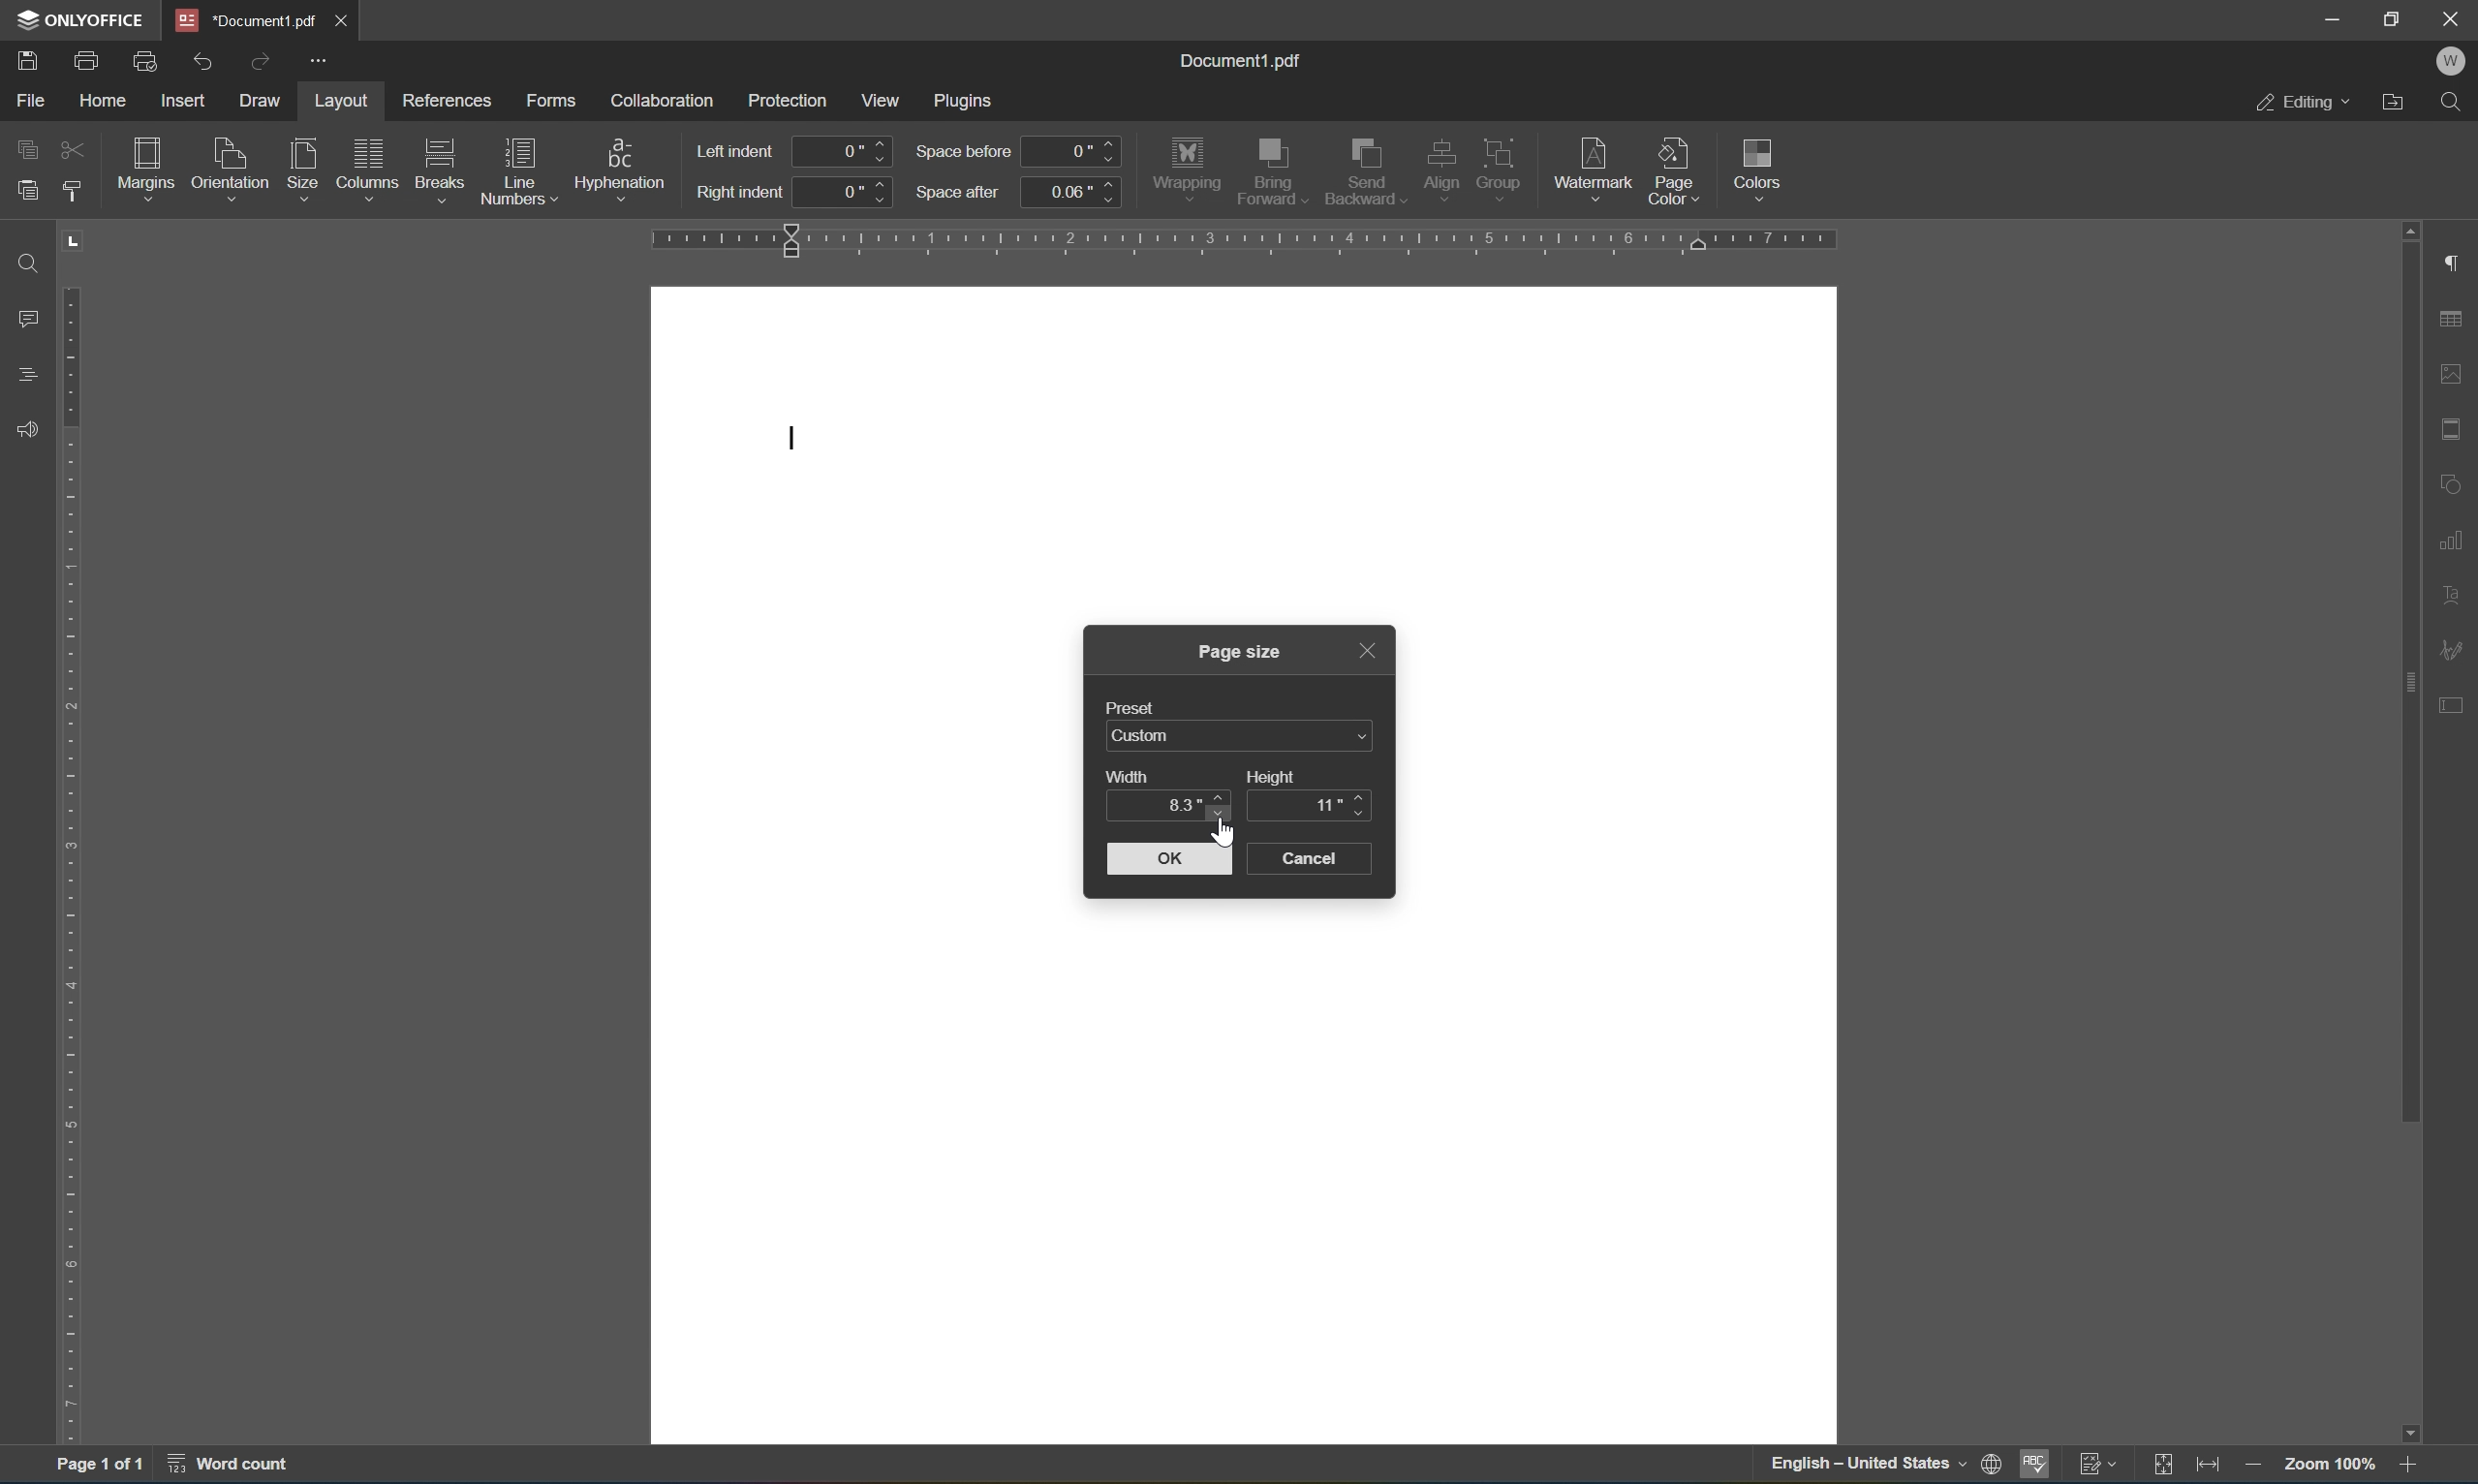 Image resolution: width=2478 pixels, height=1484 pixels. I want to click on set document language, so click(1885, 1467).